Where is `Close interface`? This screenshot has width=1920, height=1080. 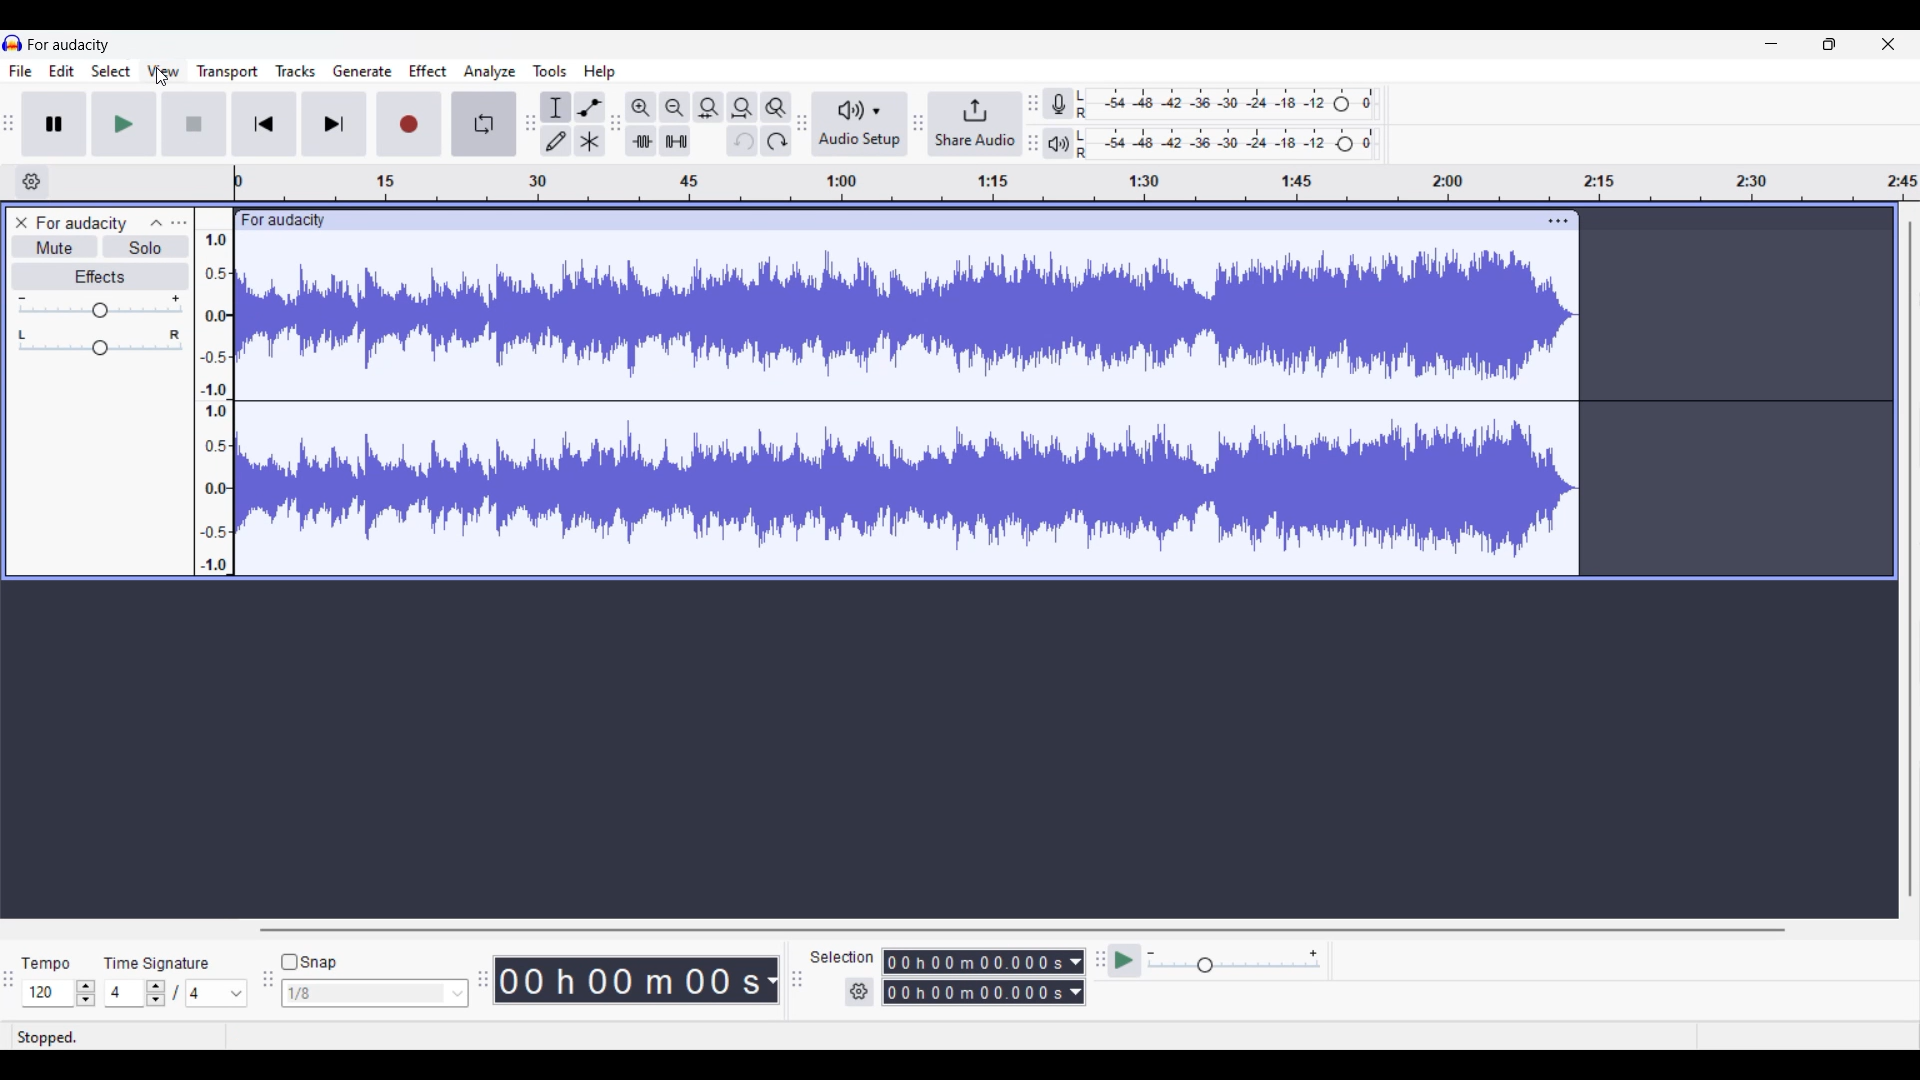
Close interface is located at coordinates (1889, 44).